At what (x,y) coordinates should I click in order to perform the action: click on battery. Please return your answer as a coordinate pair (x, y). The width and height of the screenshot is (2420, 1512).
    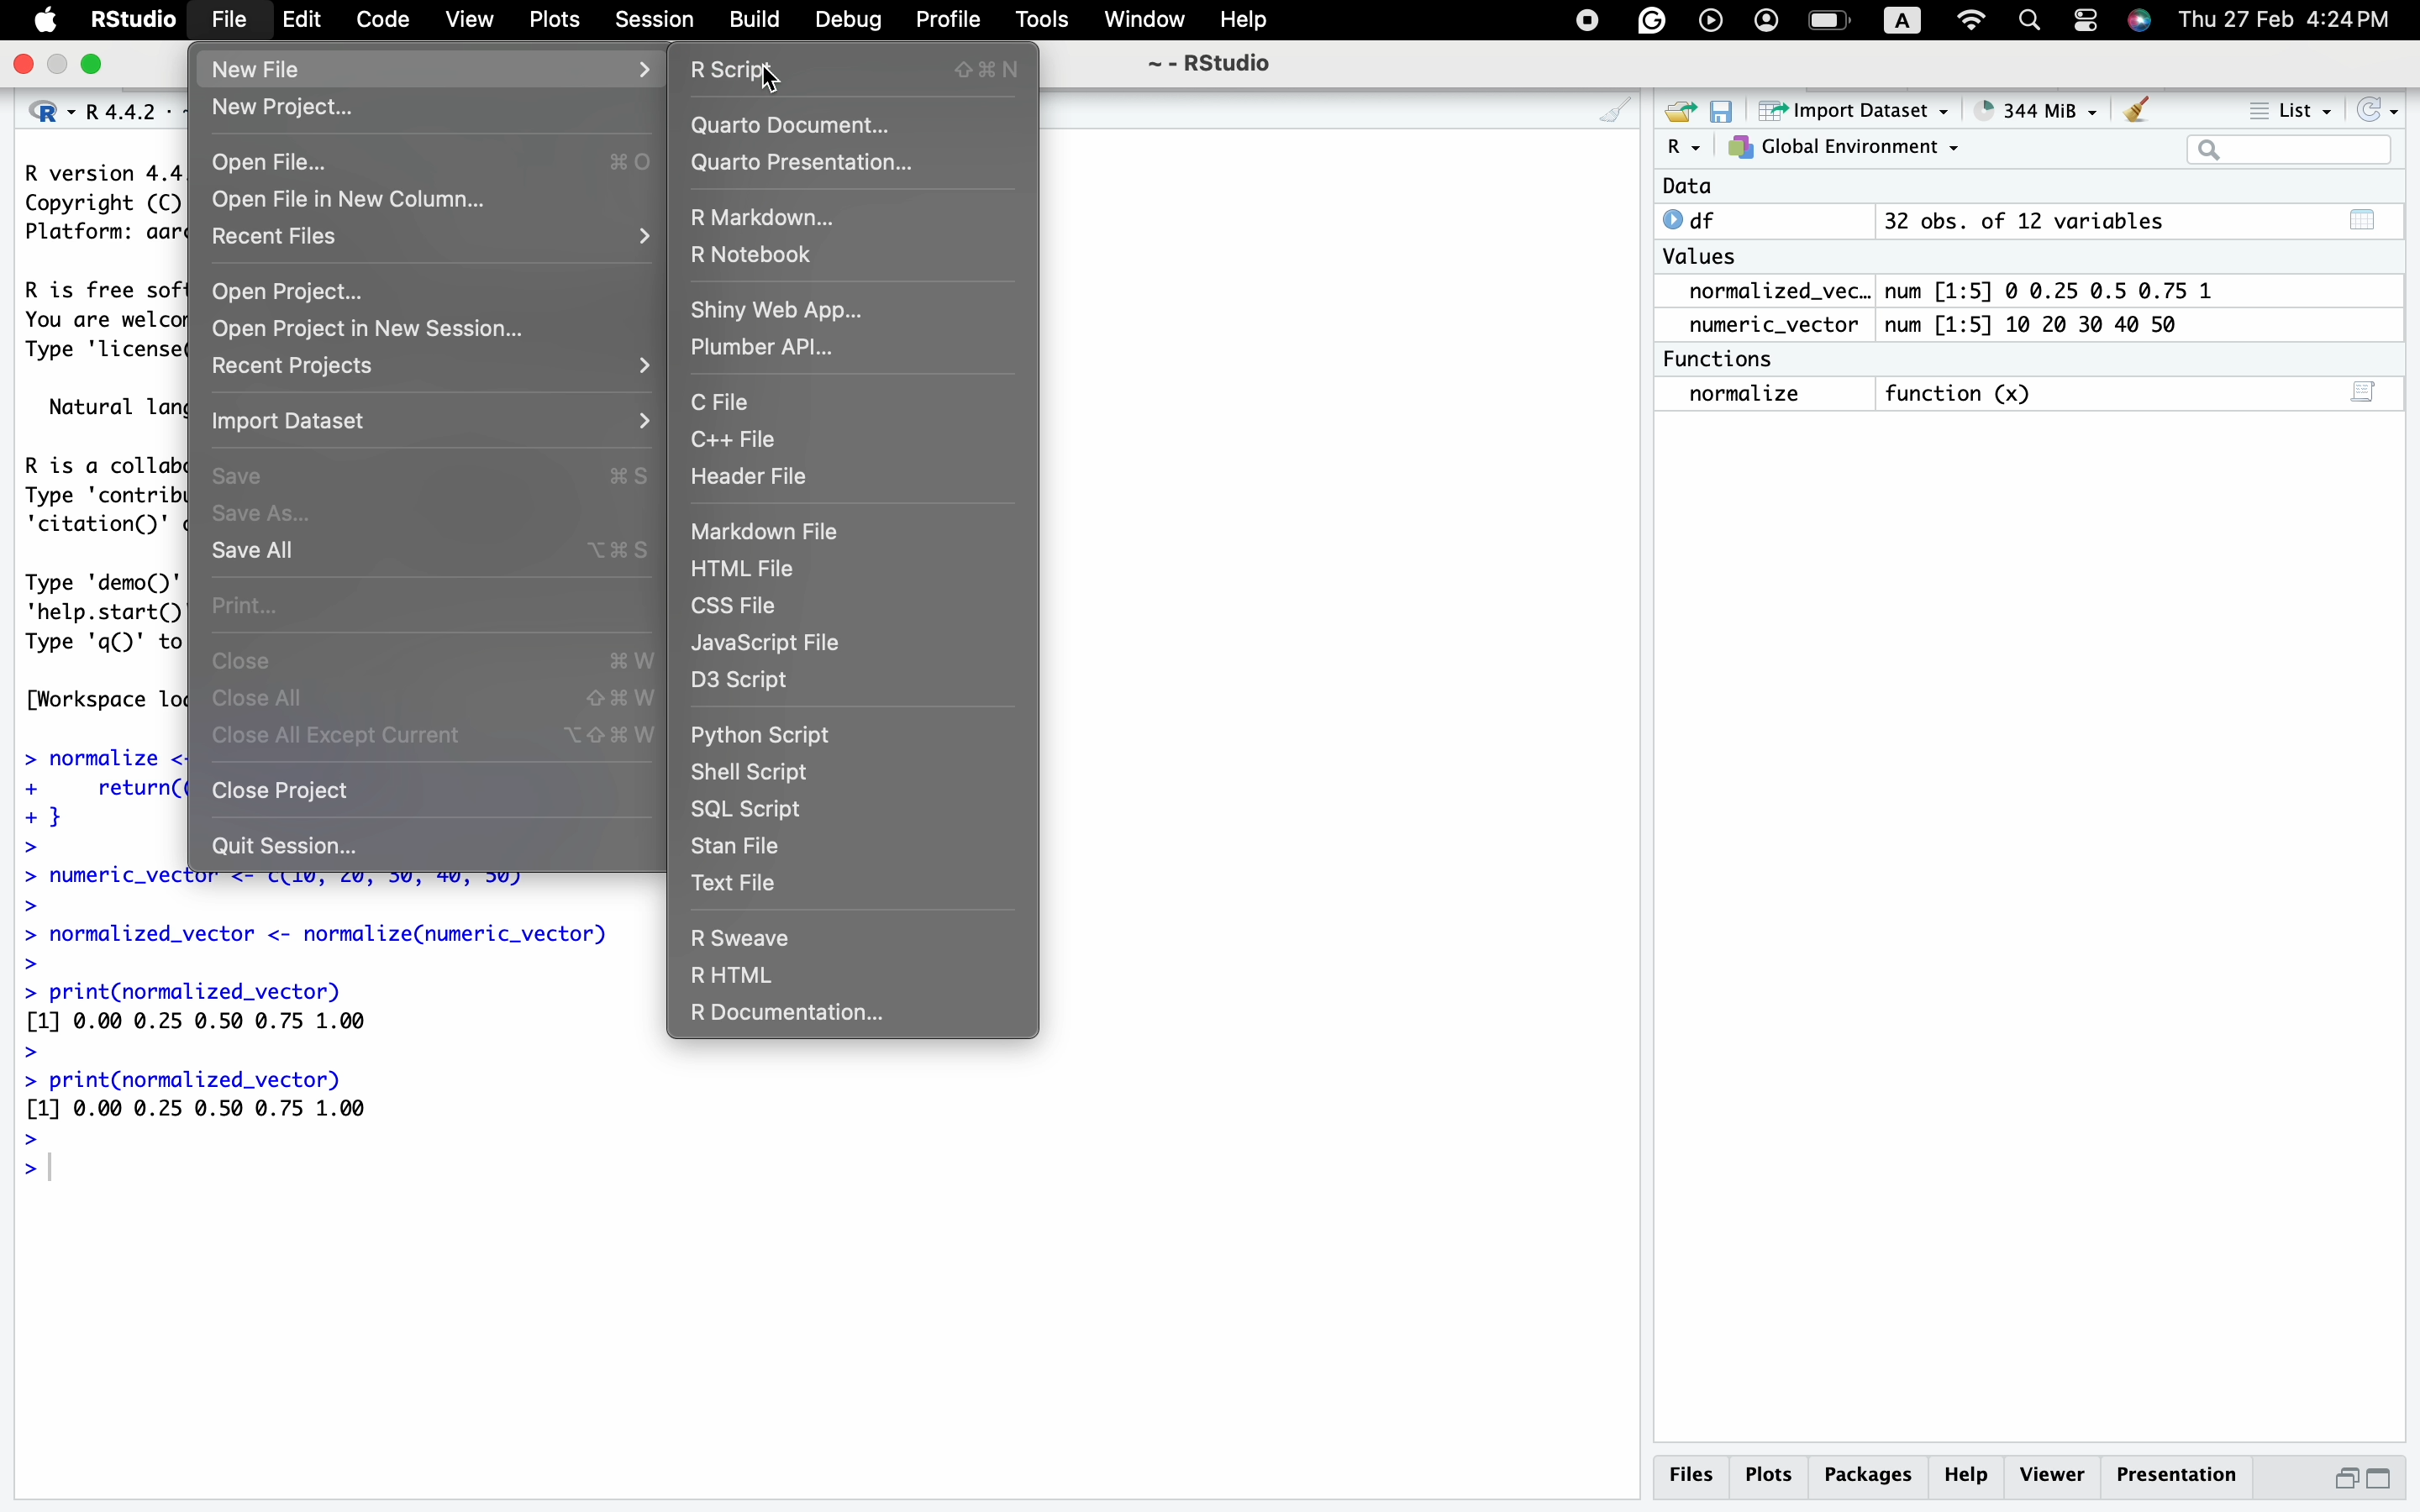
    Looking at the image, I should click on (1832, 18).